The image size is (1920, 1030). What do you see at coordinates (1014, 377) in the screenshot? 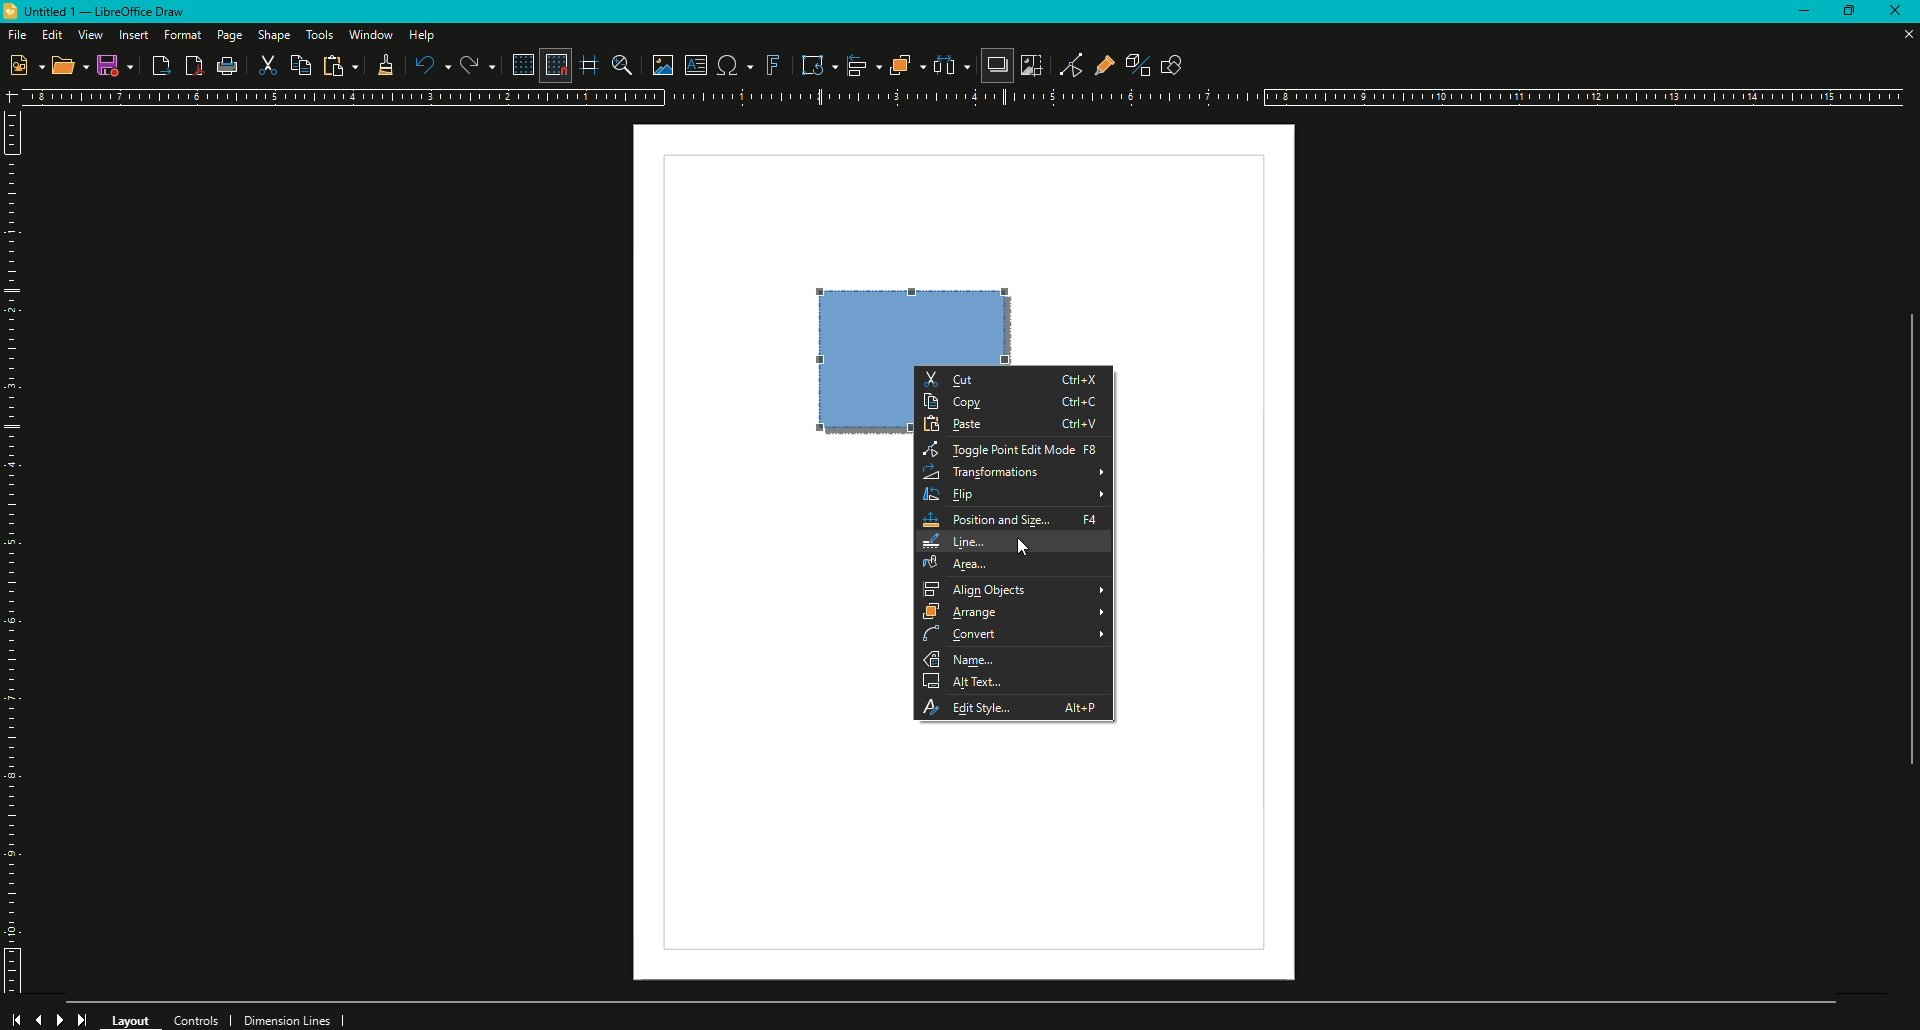
I see `Cut` at bounding box center [1014, 377].